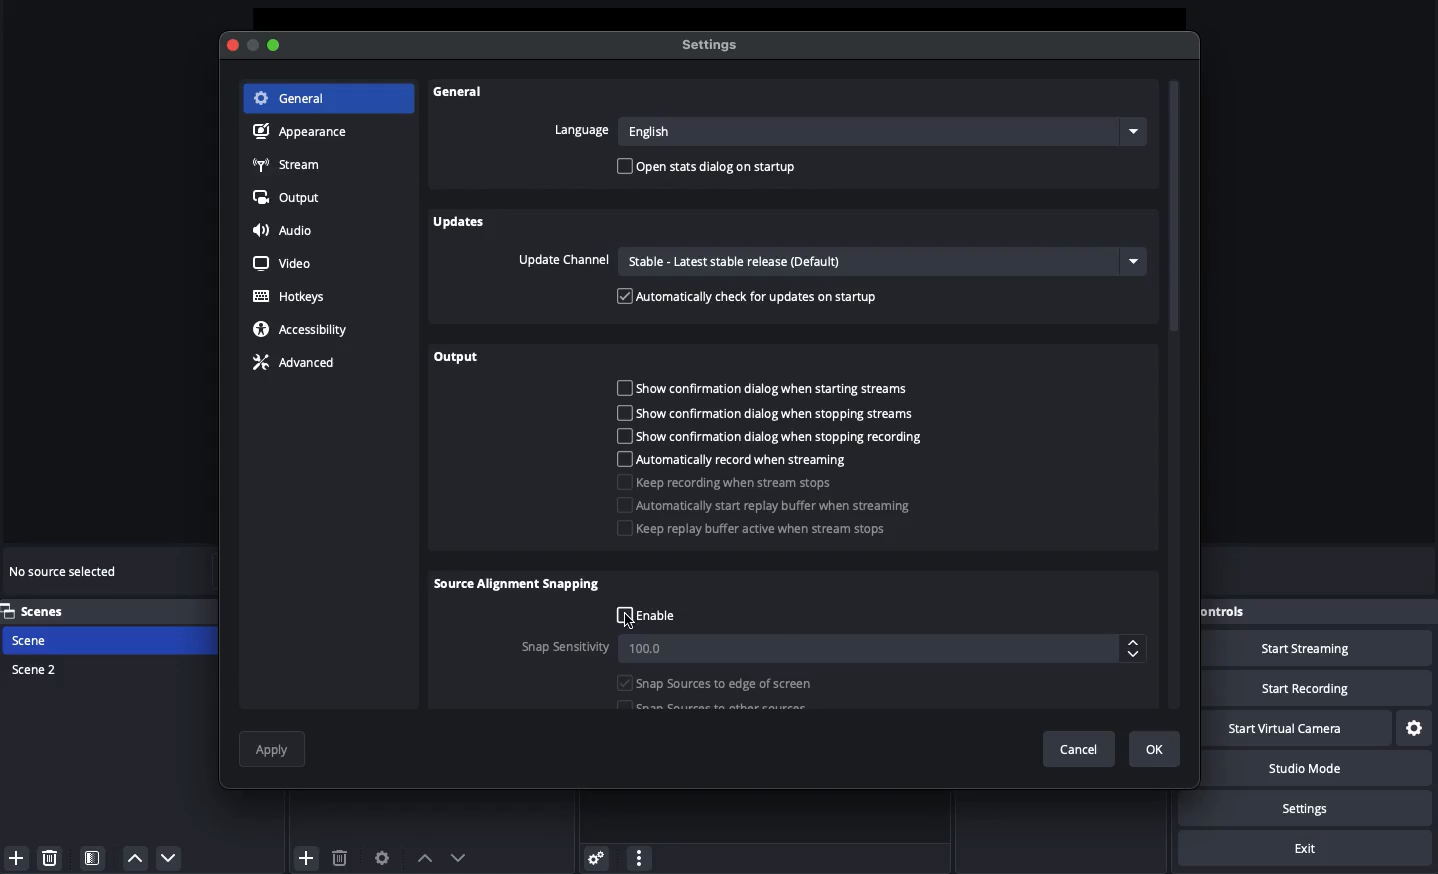 The height and width of the screenshot is (874, 1438). I want to click on Updates, so click(460, 222).